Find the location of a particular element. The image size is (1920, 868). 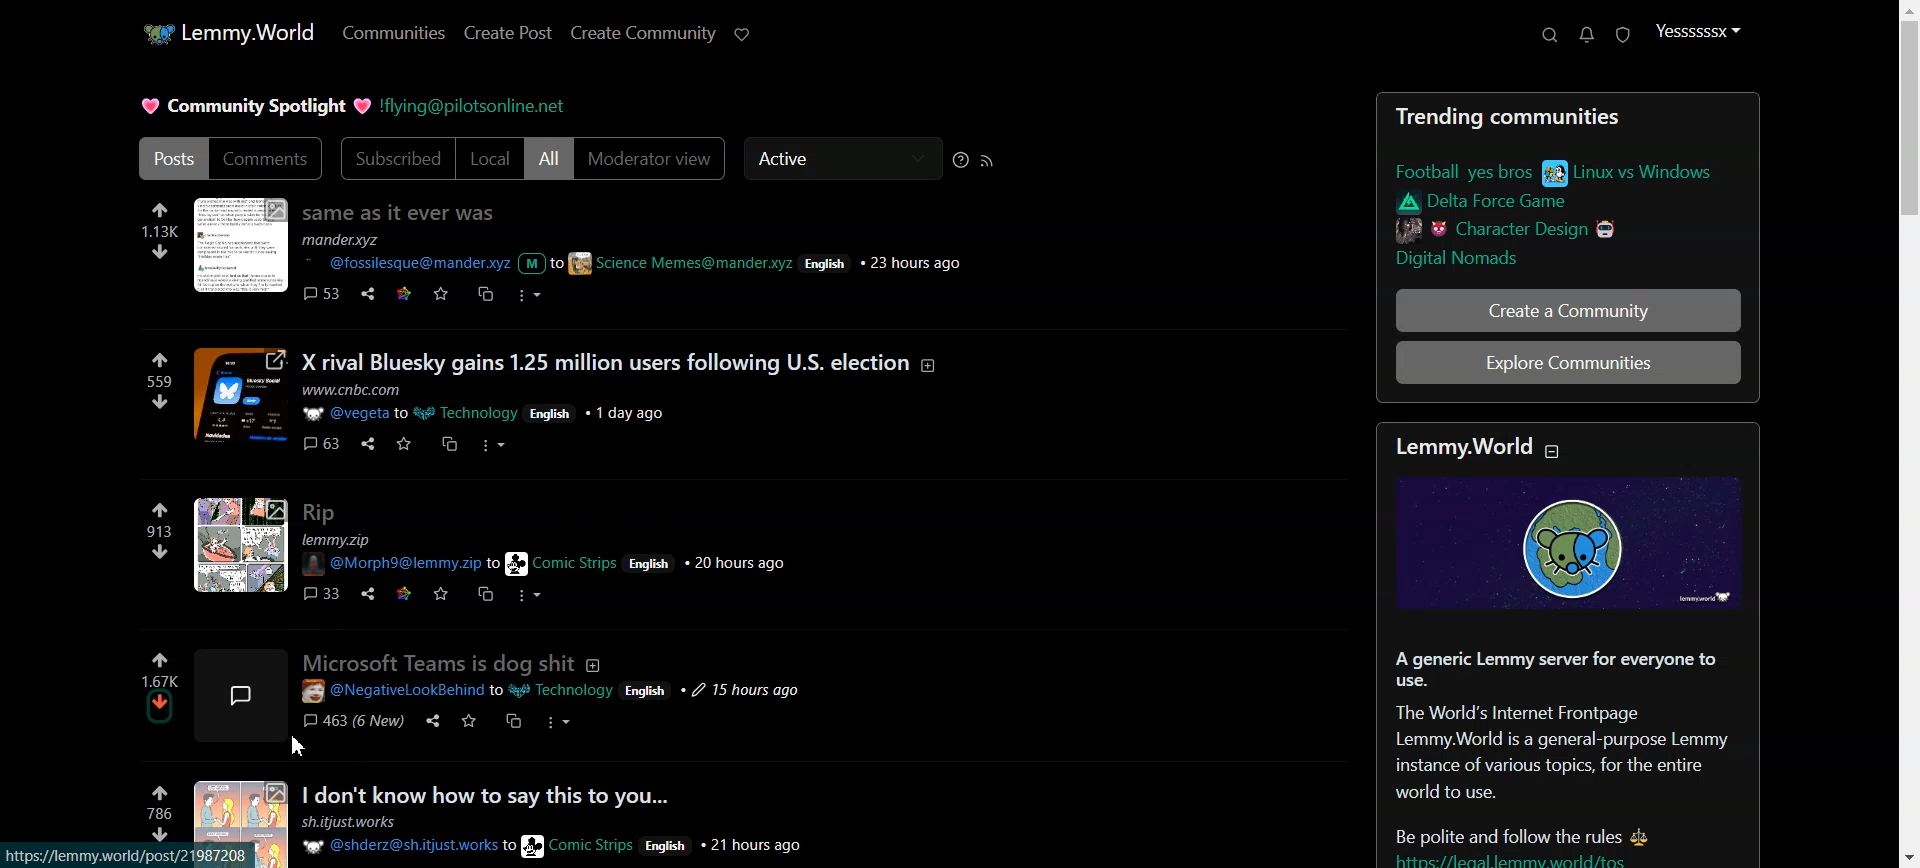

Home Page is located at coordinates (226, 32).